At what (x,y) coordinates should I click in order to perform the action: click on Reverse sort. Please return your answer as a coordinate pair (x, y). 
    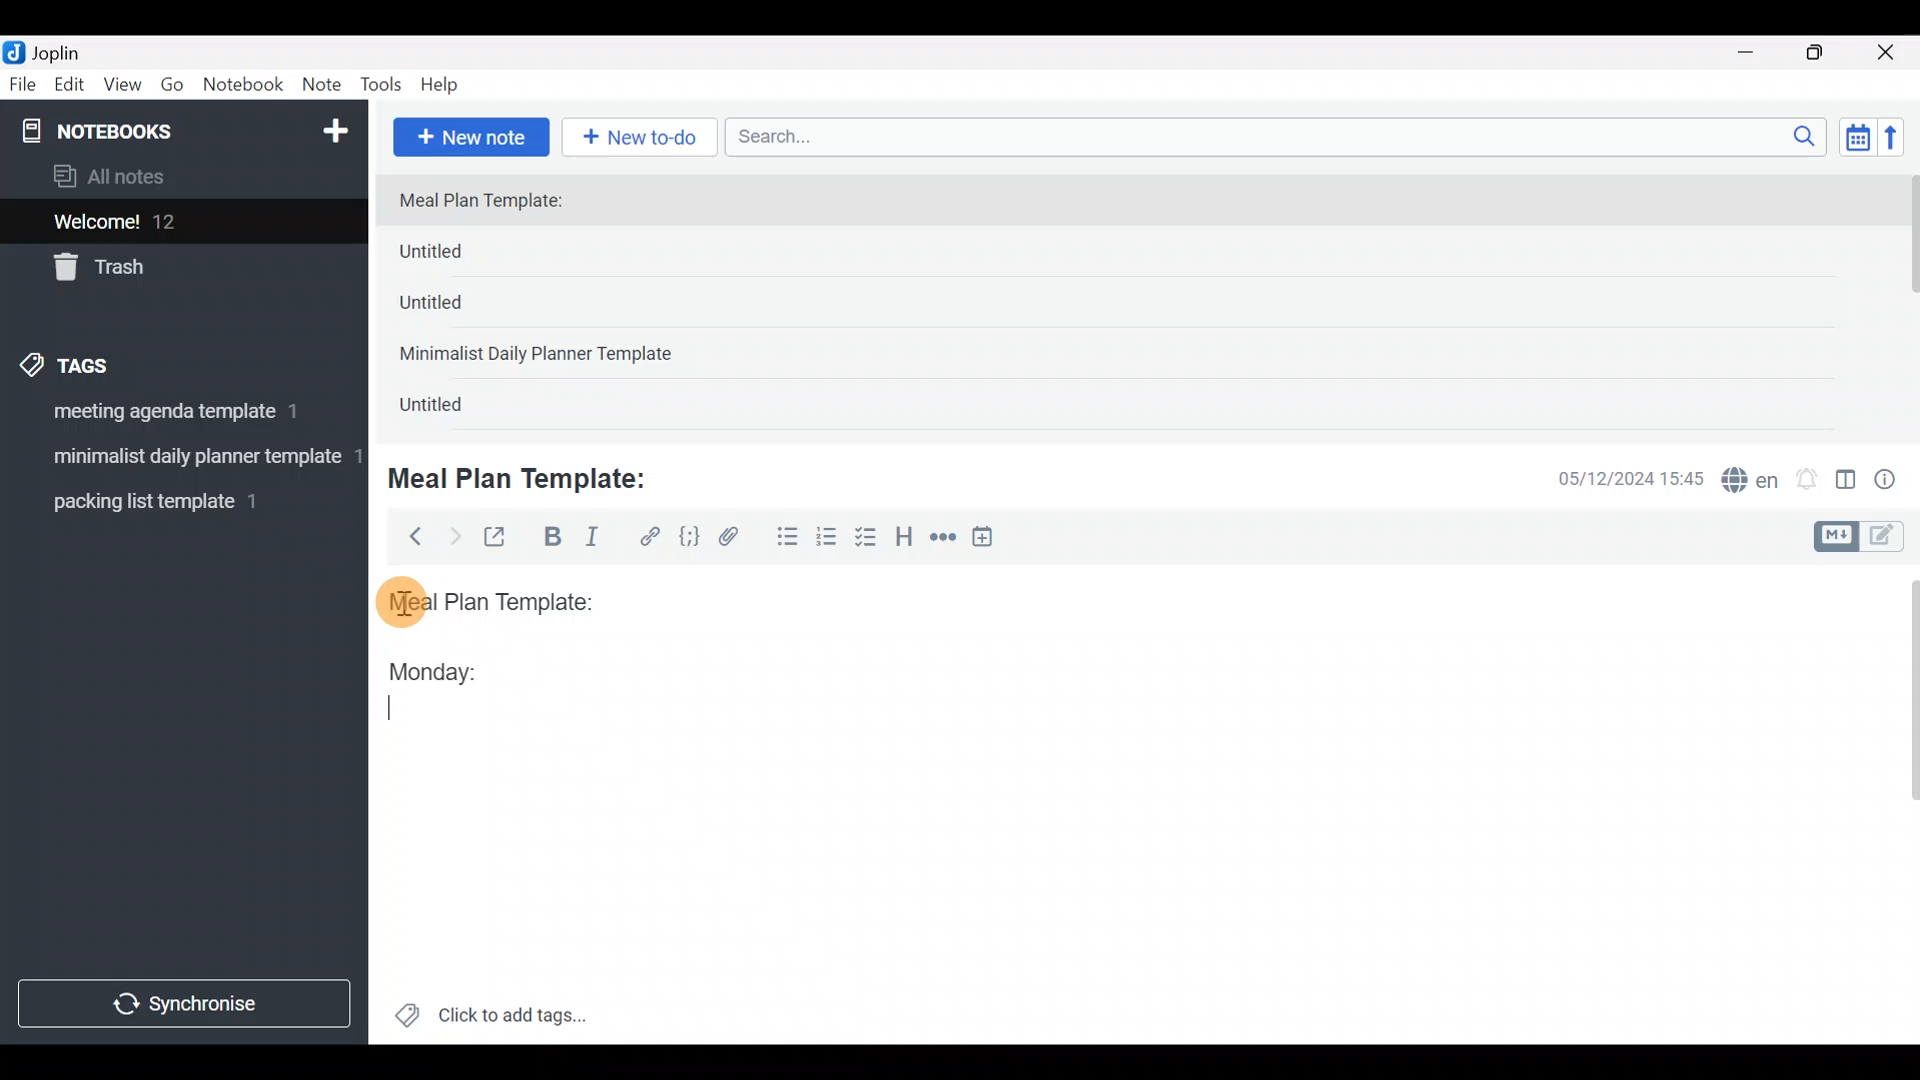
    Looking at the image, I should click on (1901, 143).